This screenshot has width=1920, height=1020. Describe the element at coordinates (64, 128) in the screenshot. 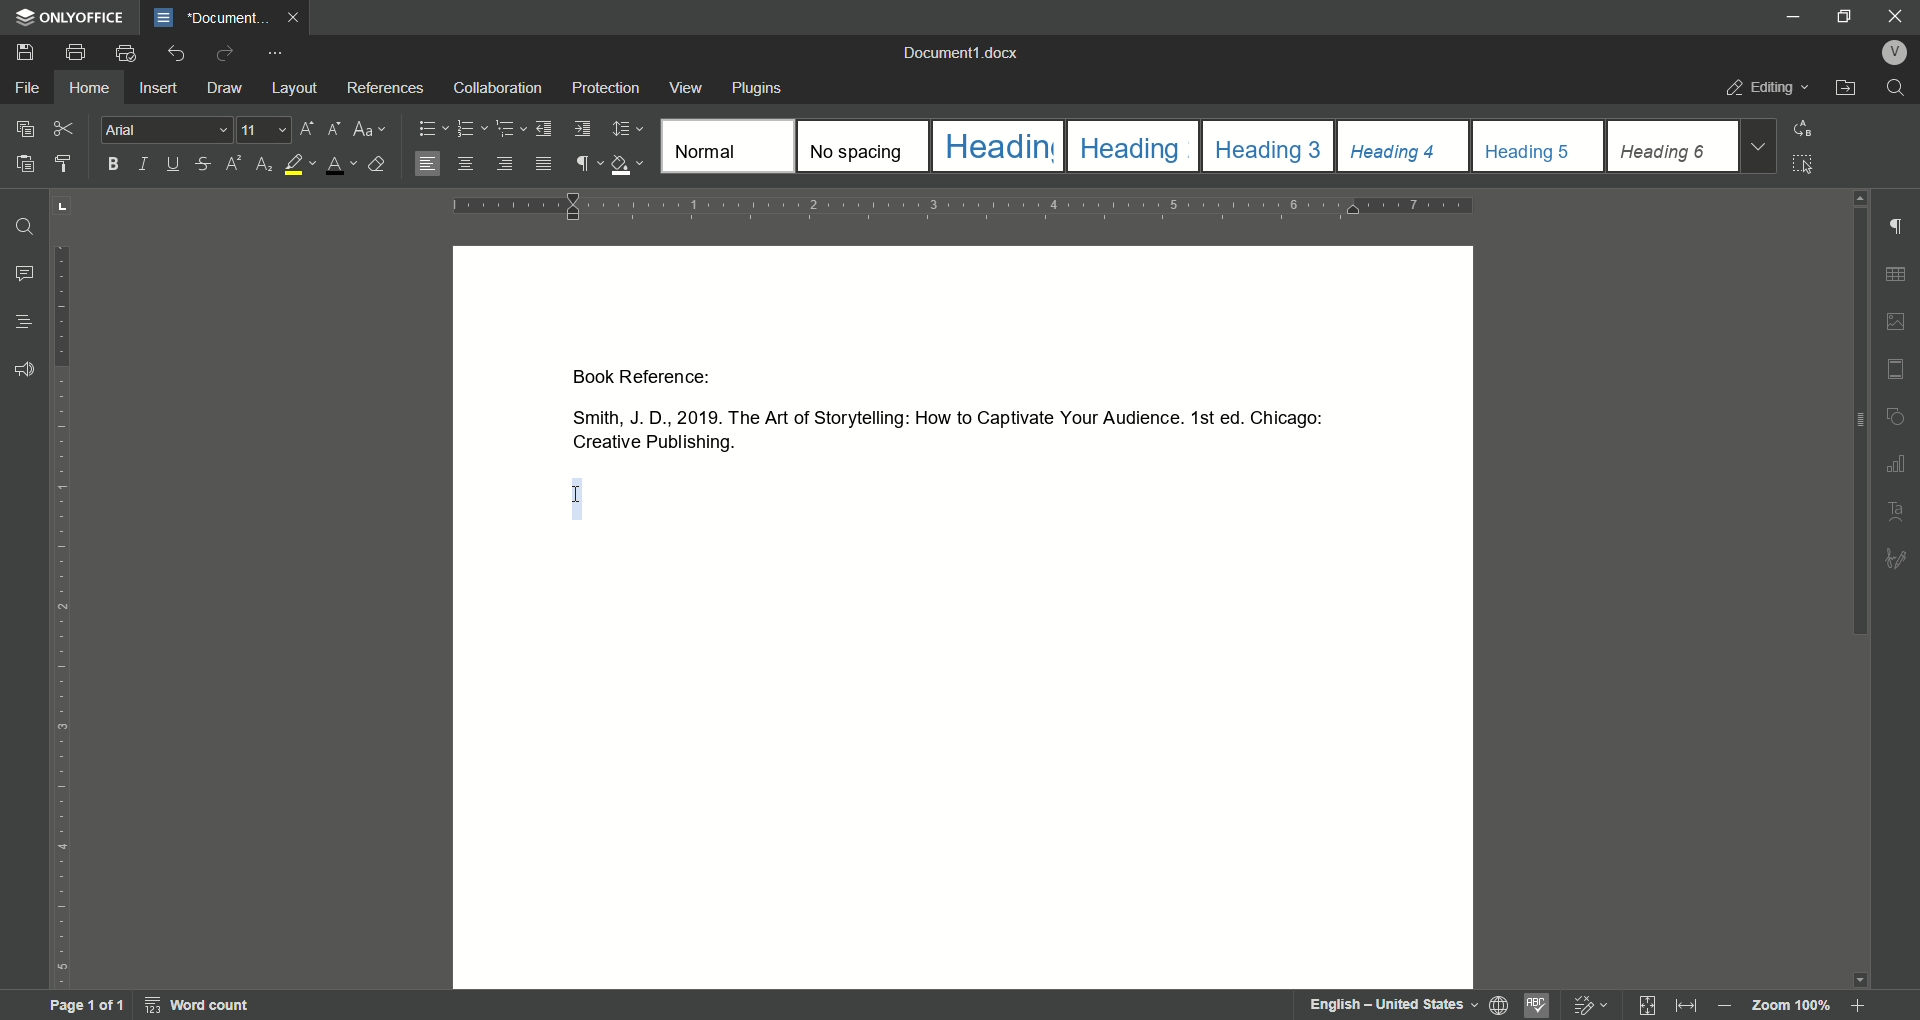

I see `cut` at that location.